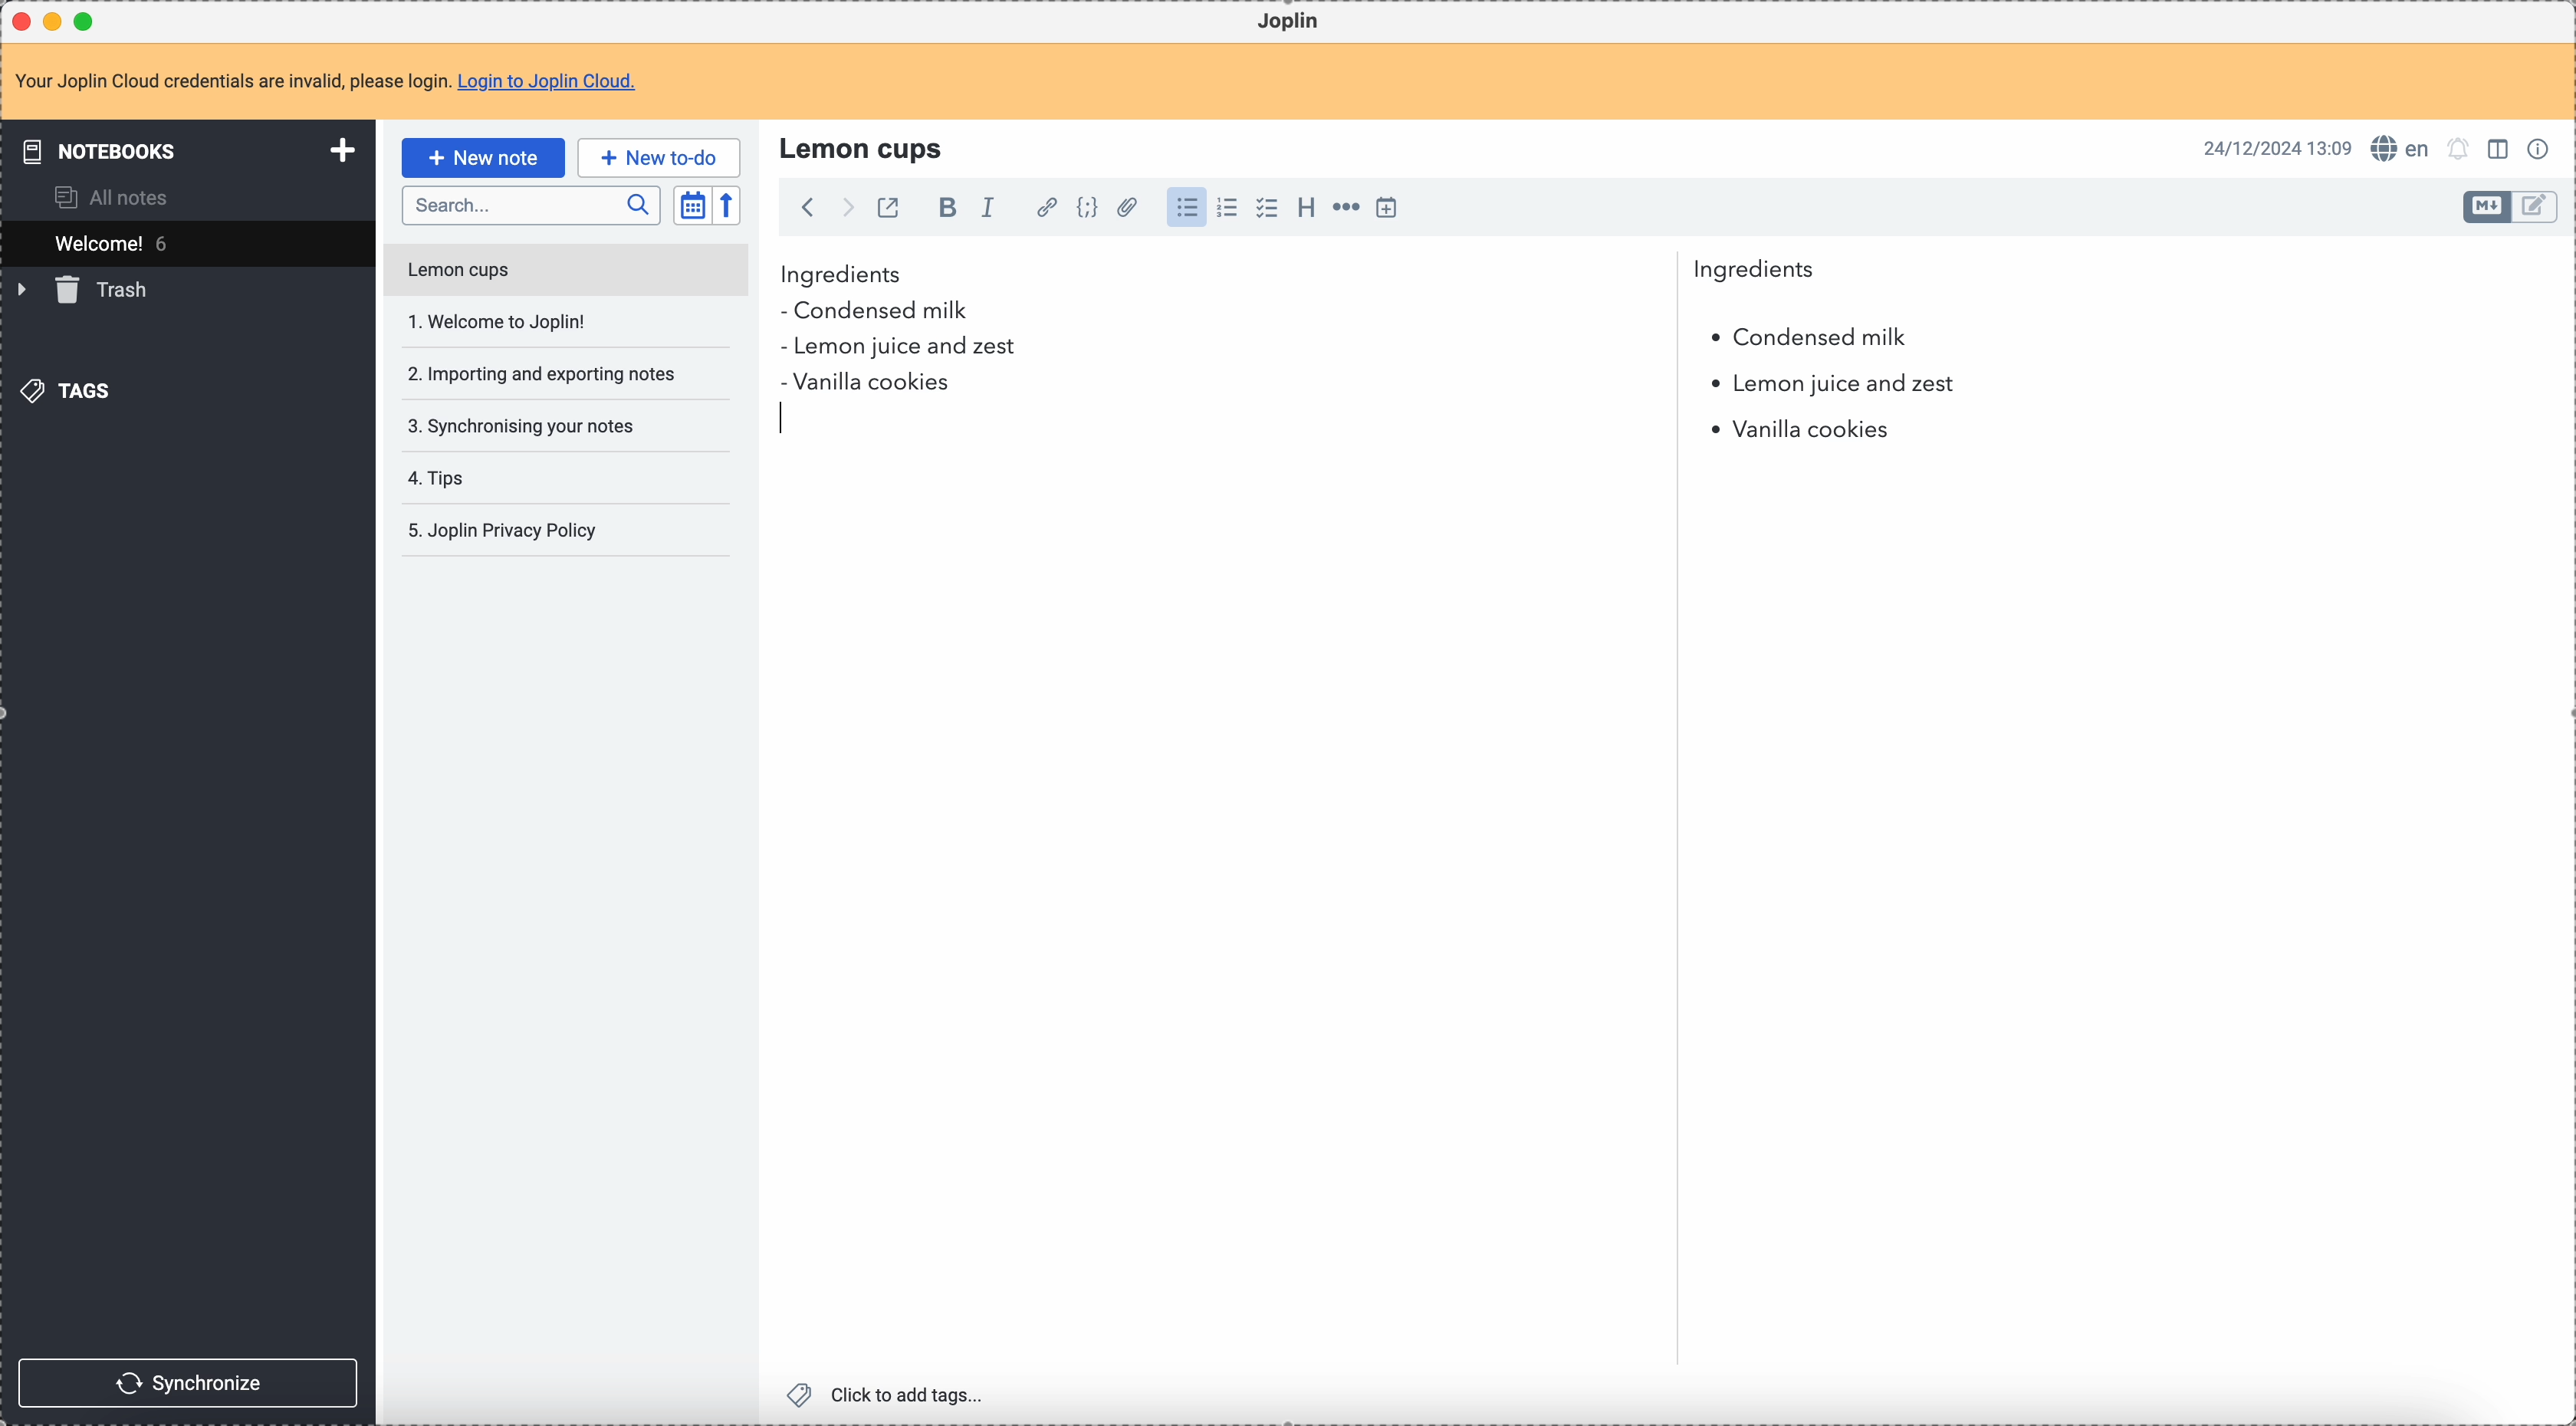 The height and width of the screenshot is (1426, 2576). I want to click on lemon cups, so click(564, 274).